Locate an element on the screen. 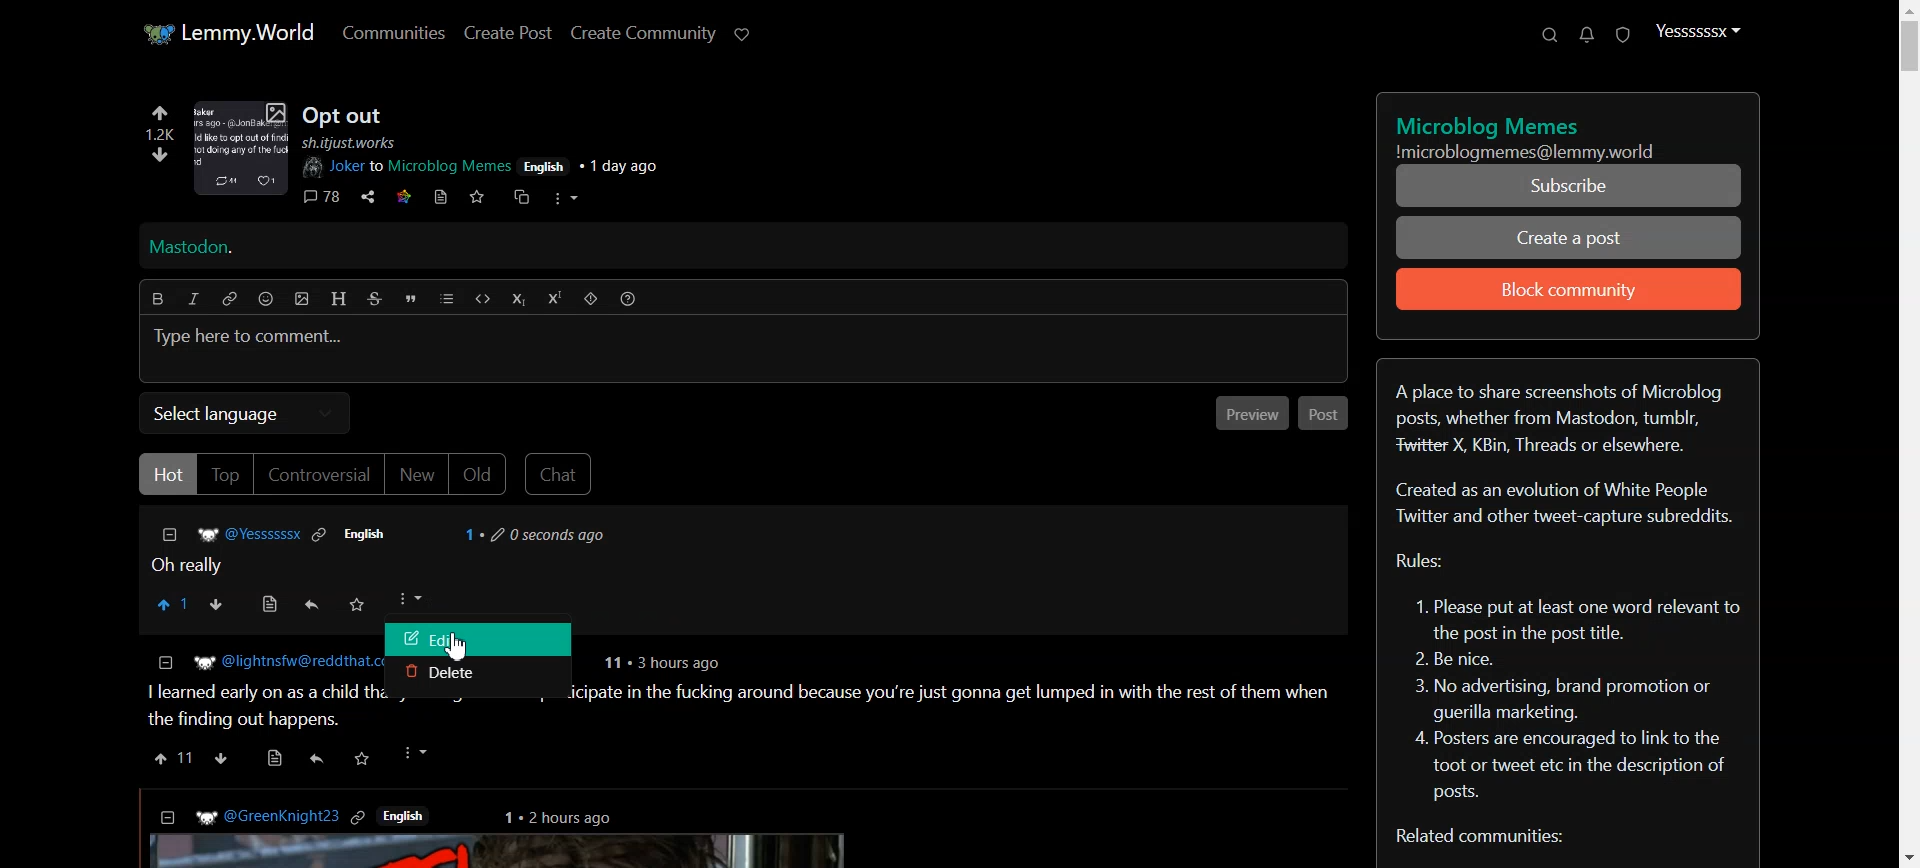 The width and height of the screenshot is (1920, 868). book mark is located at coordinates (440, 197).